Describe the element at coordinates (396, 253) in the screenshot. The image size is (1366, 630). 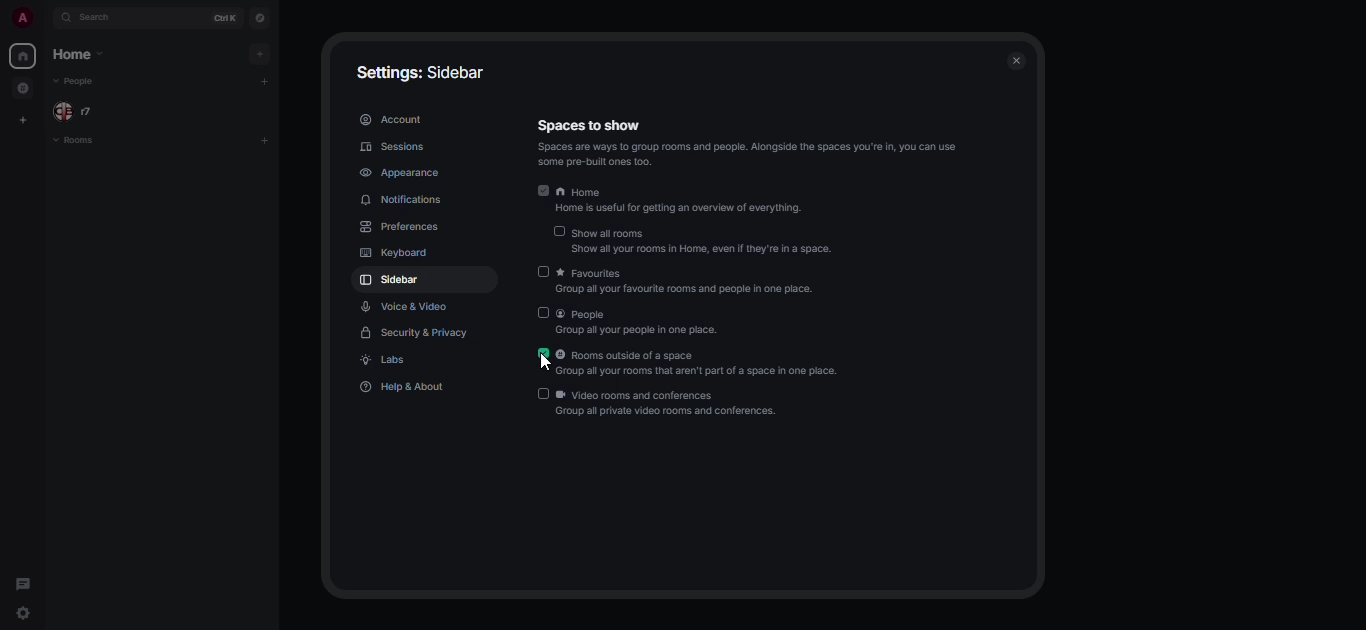
I see `keyboard` at that location.